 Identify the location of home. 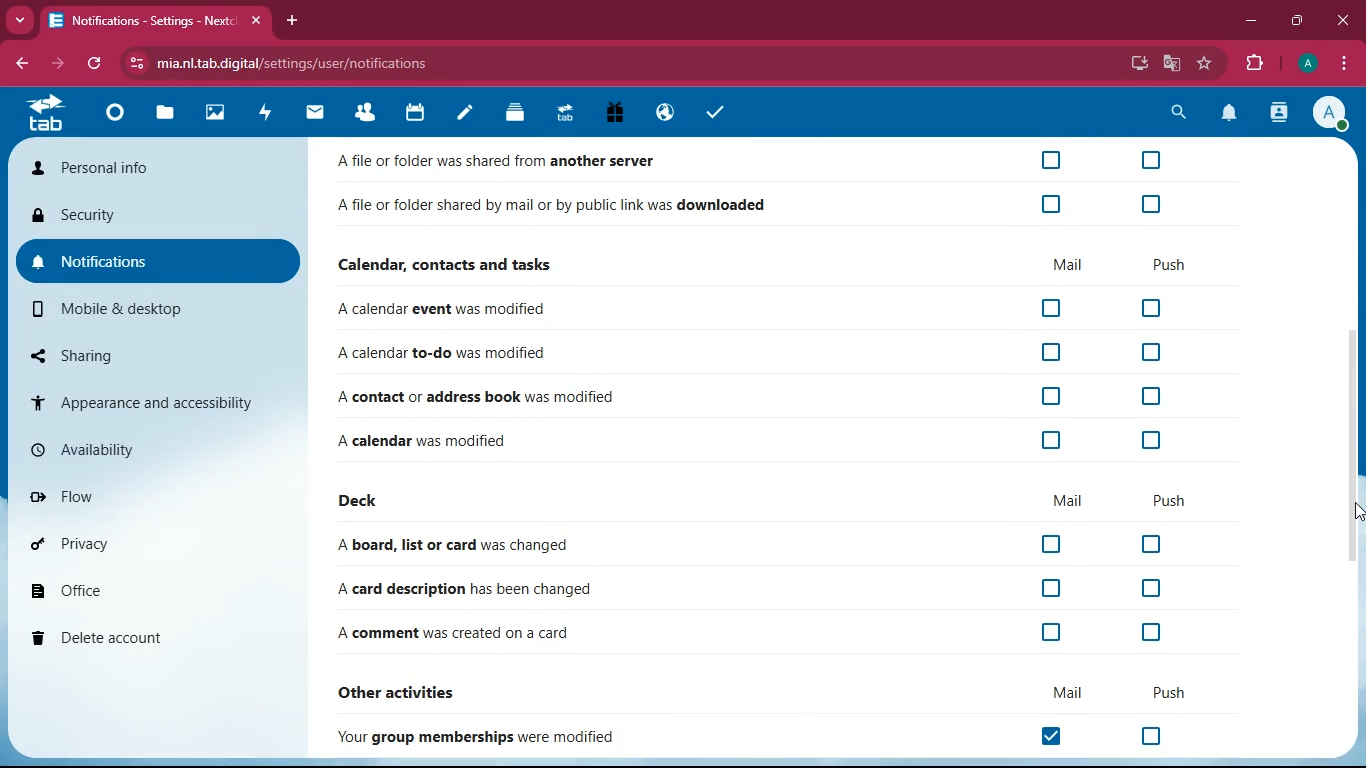
(113, 112).